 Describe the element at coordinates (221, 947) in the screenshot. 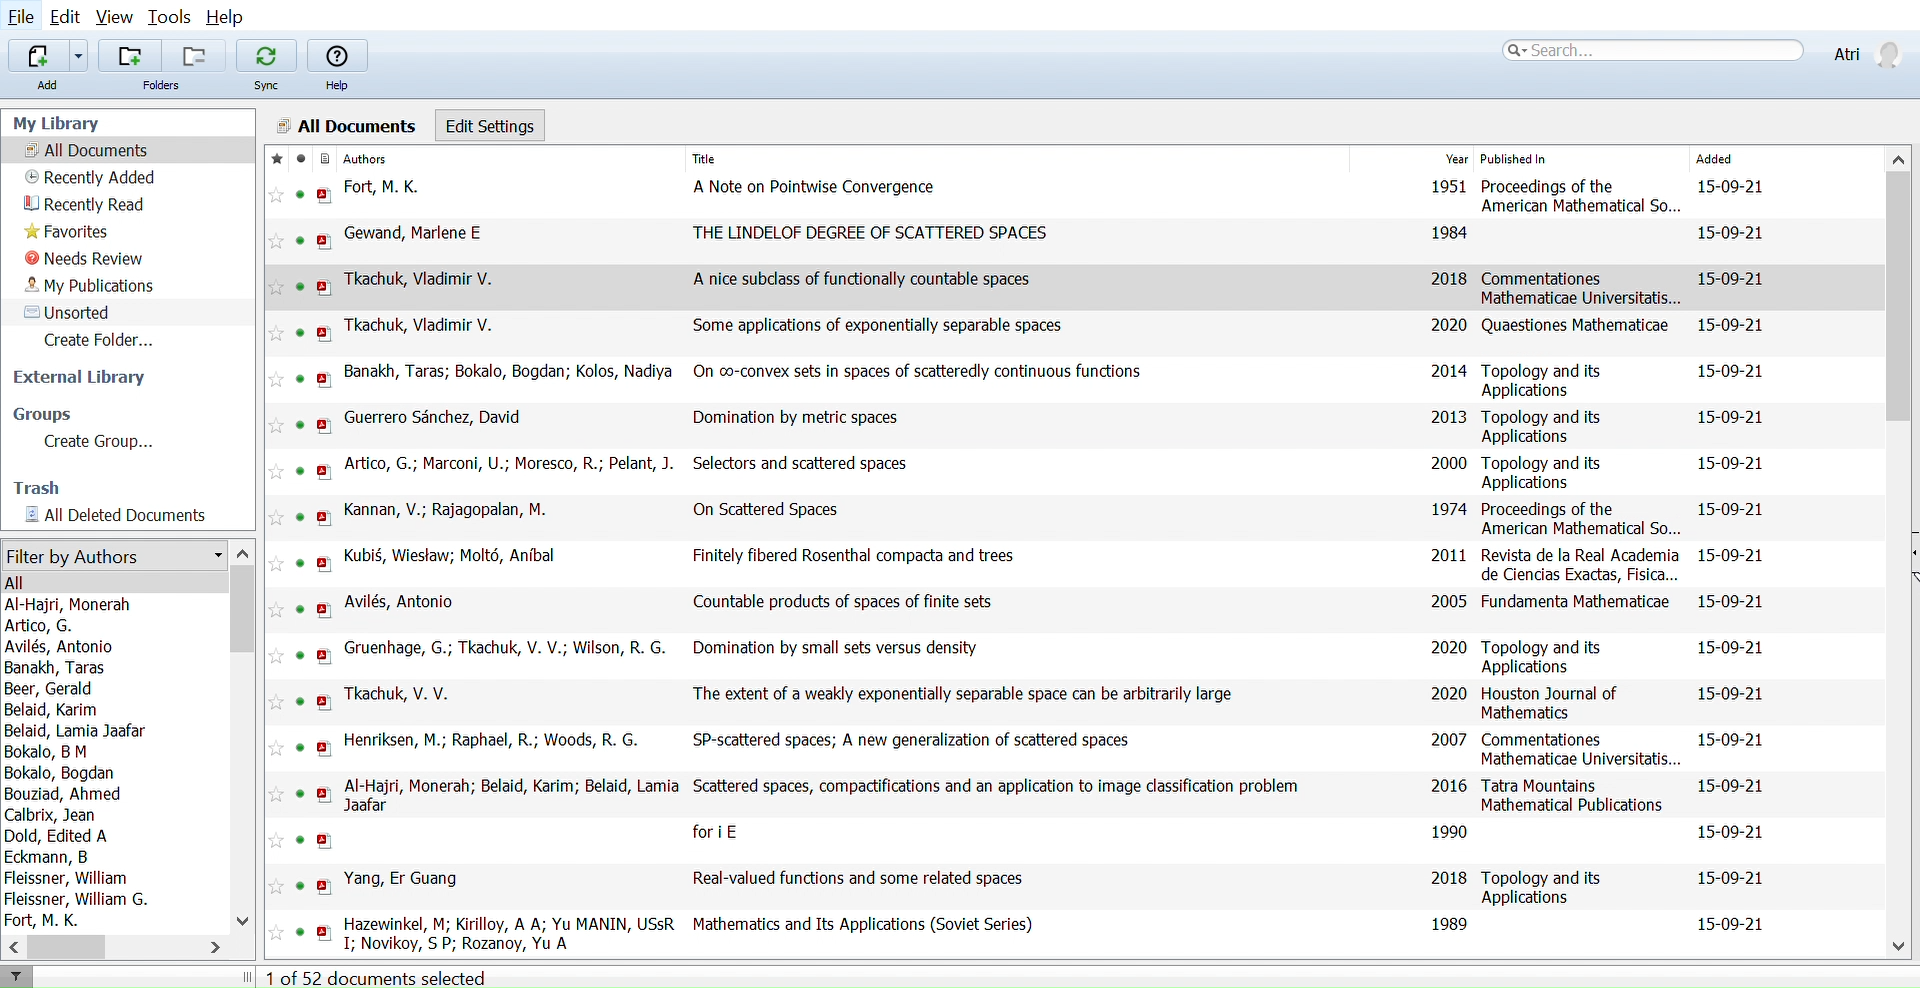

I see `Move right in filter by authors` at that location.